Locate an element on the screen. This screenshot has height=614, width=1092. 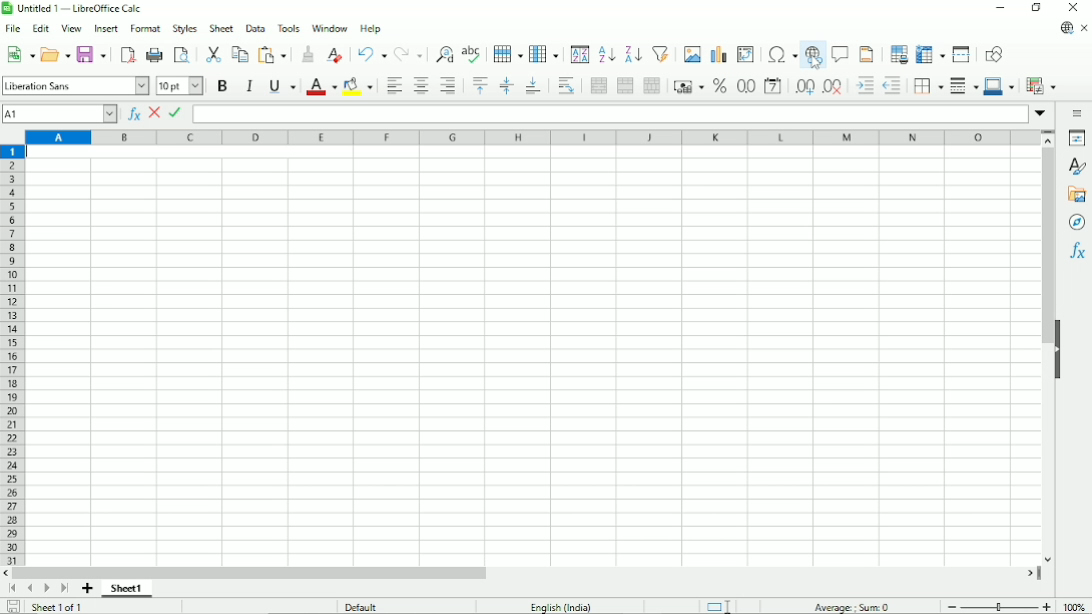
Help is located at coordinates (370, 28).